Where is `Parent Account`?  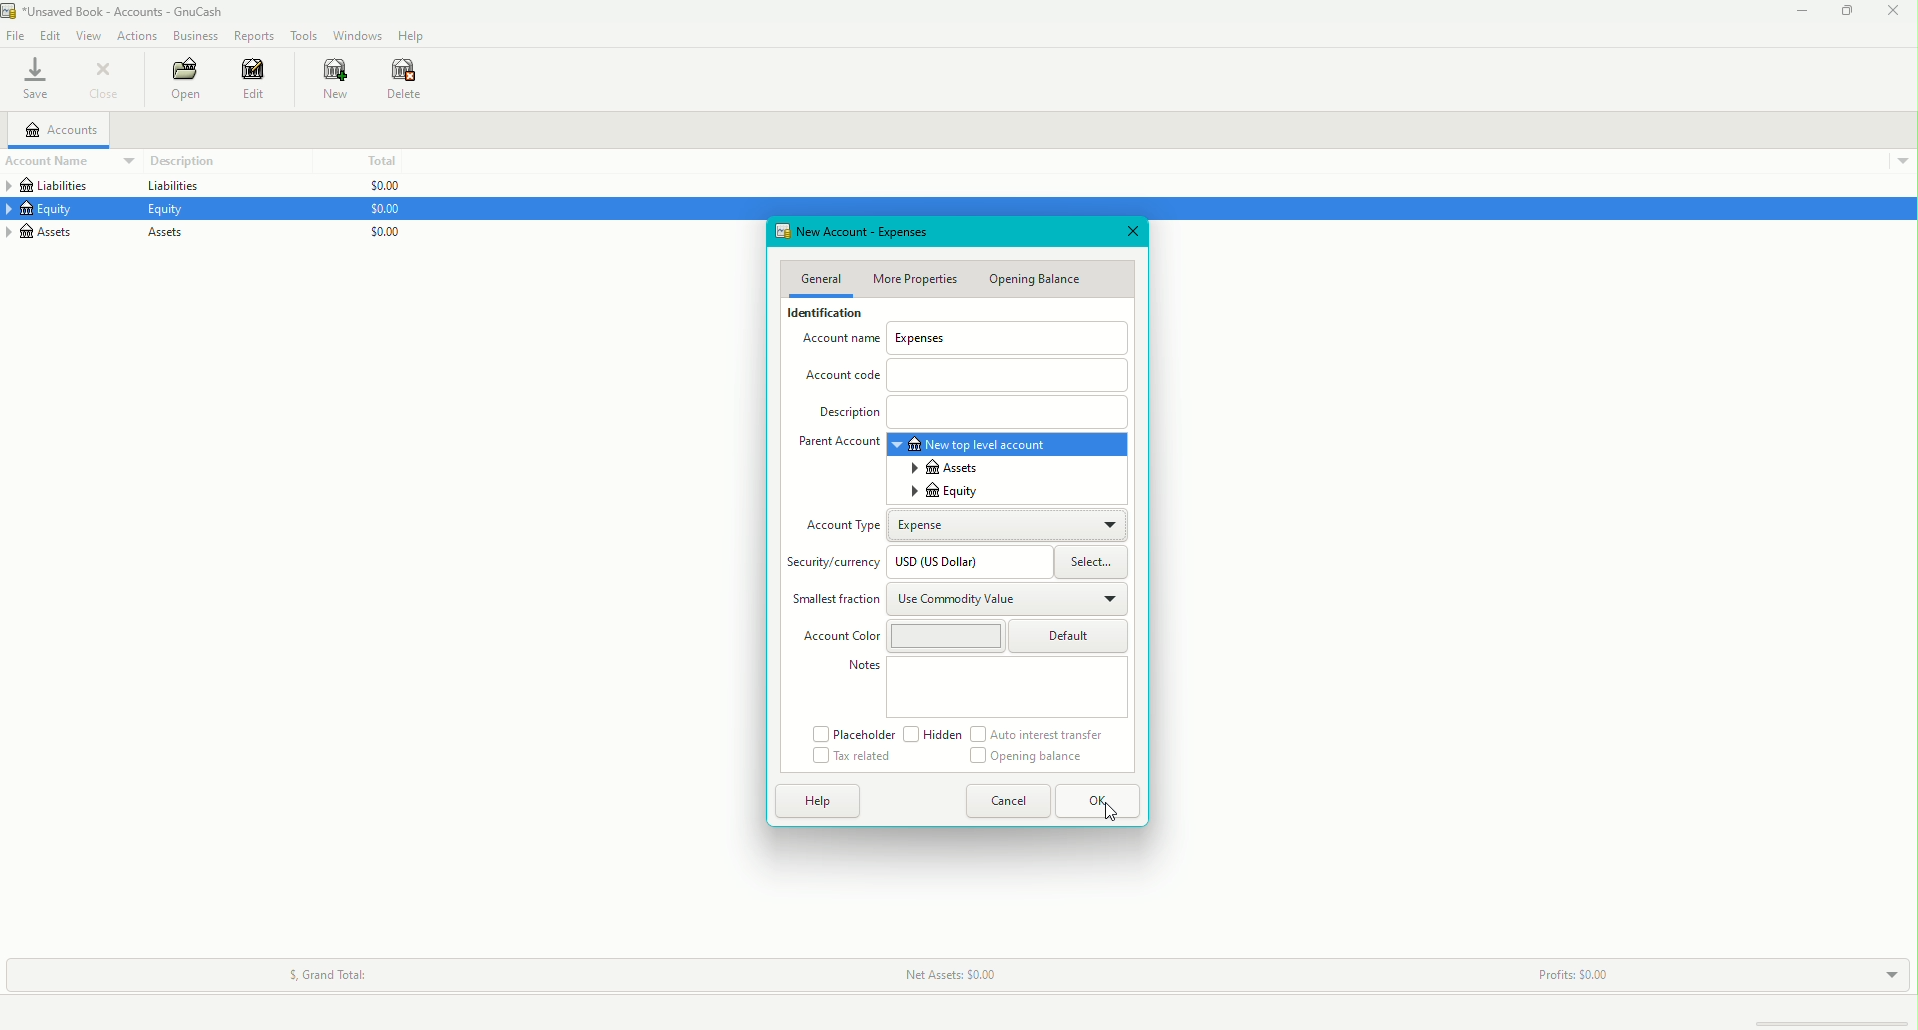 Parent Account is located at coordinates (841, 446).